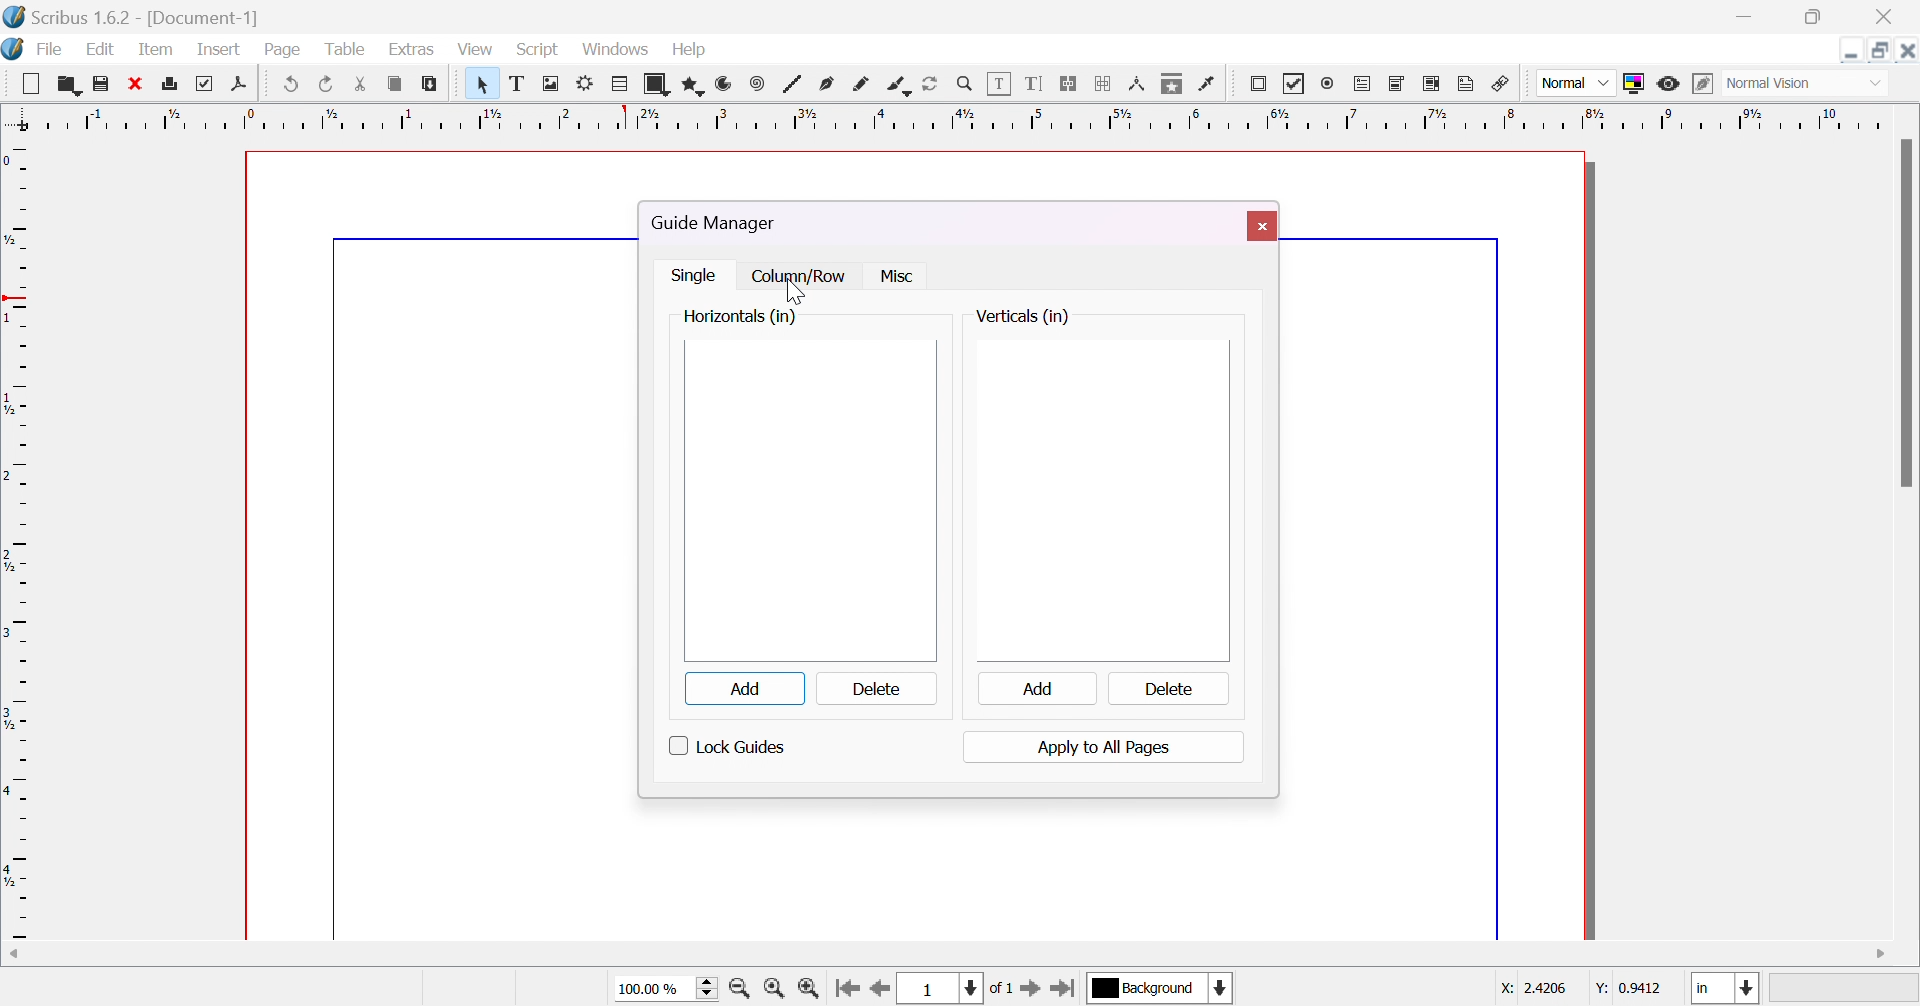  What do you see at coordinates (1296, 84) in the screenshot?
I see `PDF checkbox` at bounding box center [1296, 84].